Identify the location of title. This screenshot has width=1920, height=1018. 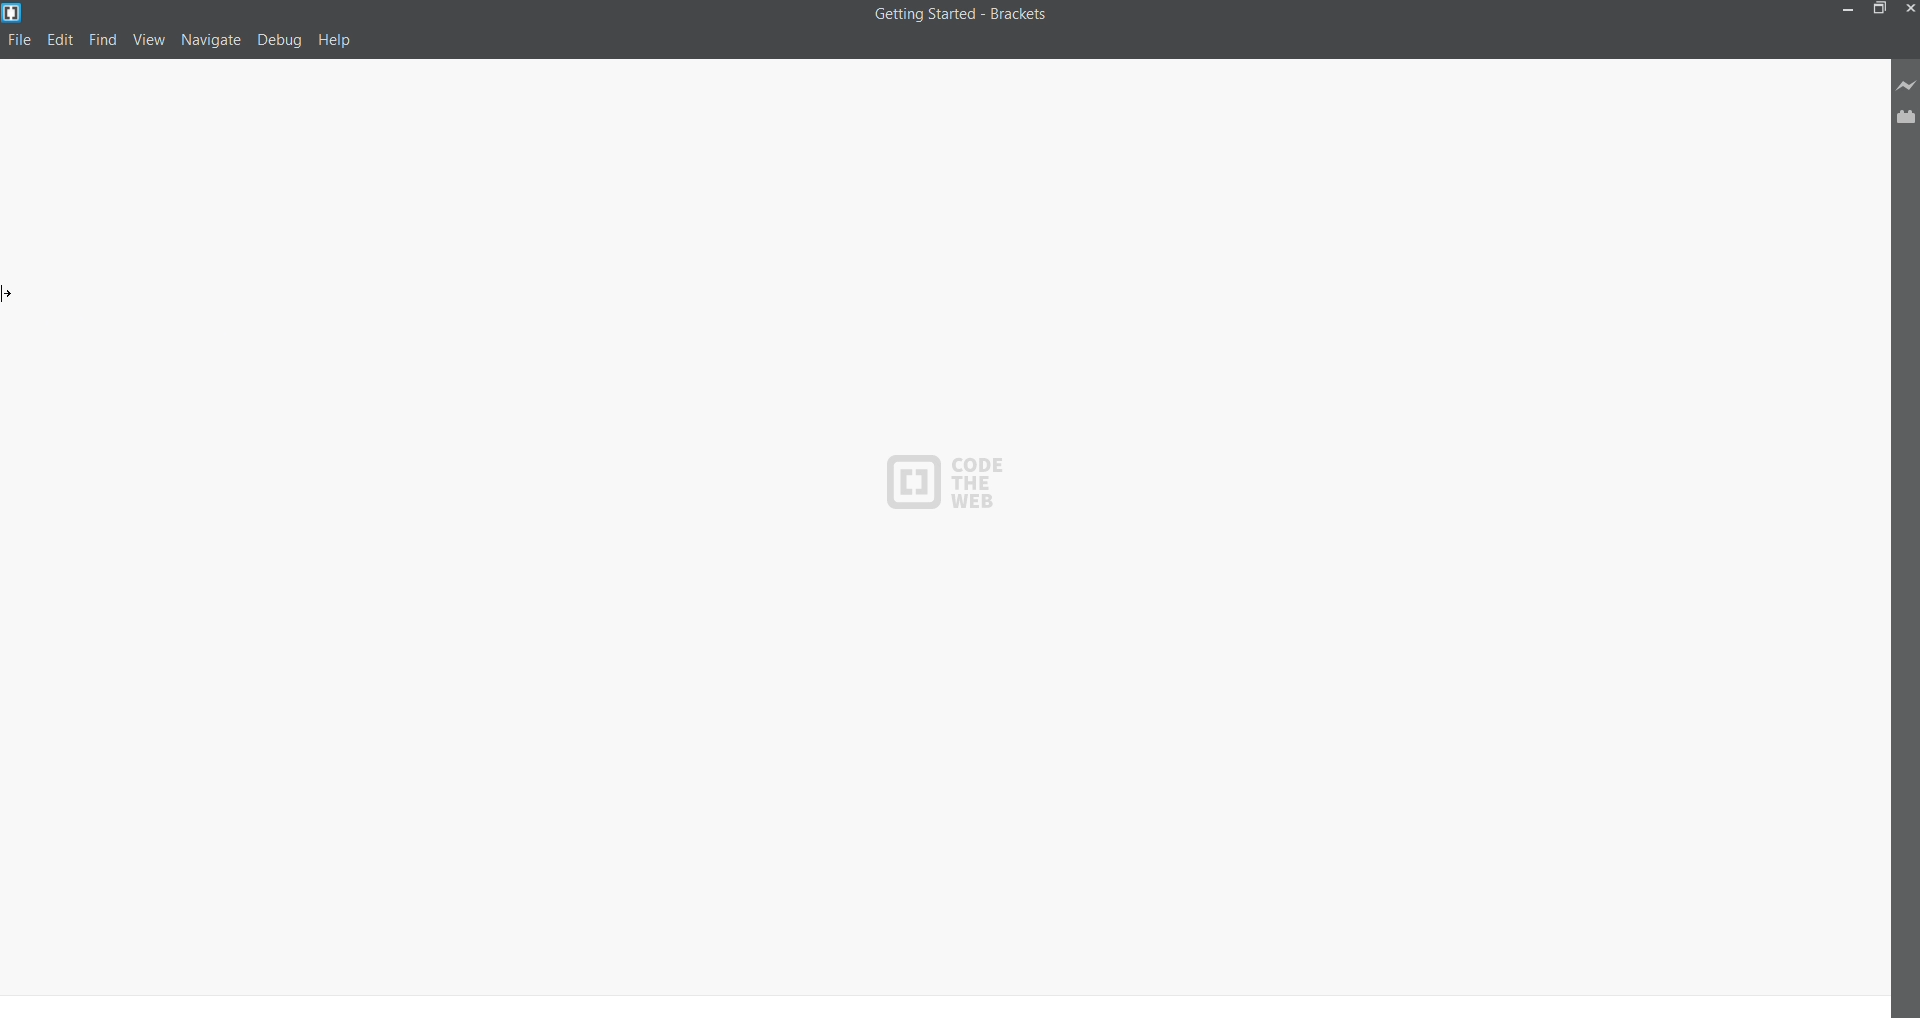
(959, 20).